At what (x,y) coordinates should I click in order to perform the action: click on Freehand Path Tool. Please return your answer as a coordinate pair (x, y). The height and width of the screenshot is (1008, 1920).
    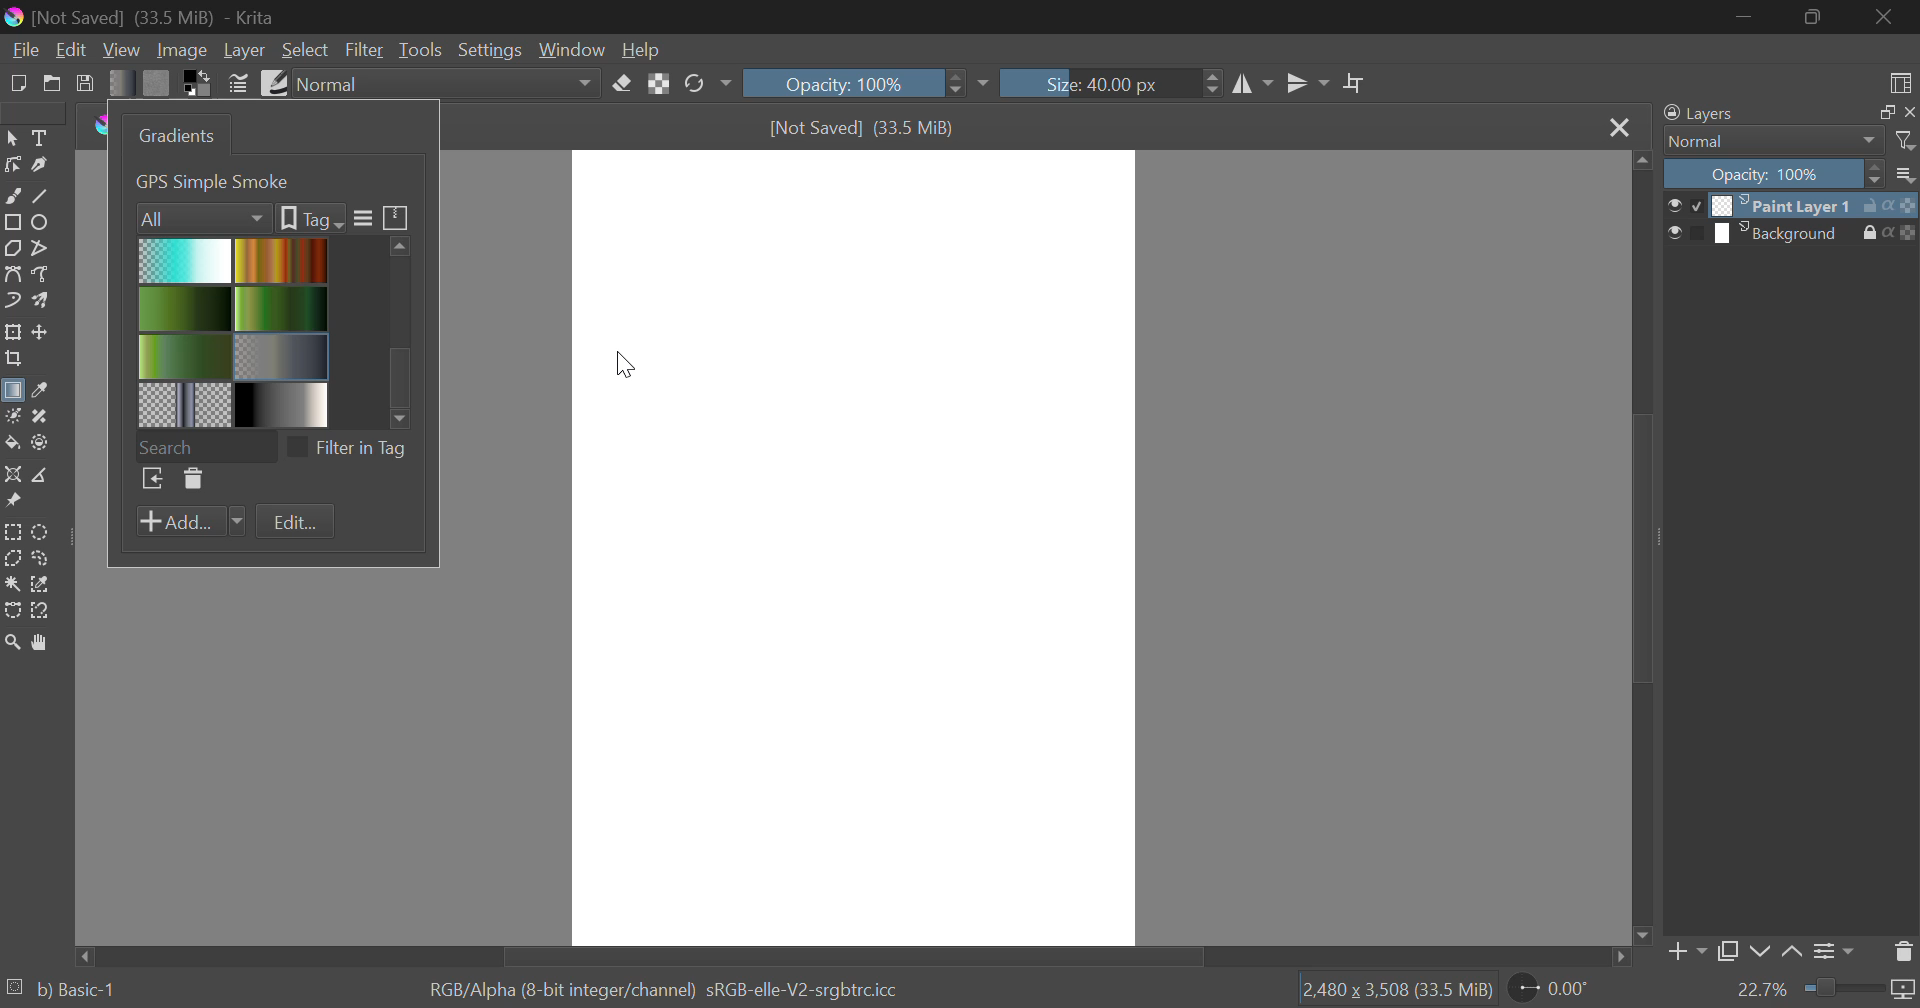
    Looking at the image, I should click on (44, 276).